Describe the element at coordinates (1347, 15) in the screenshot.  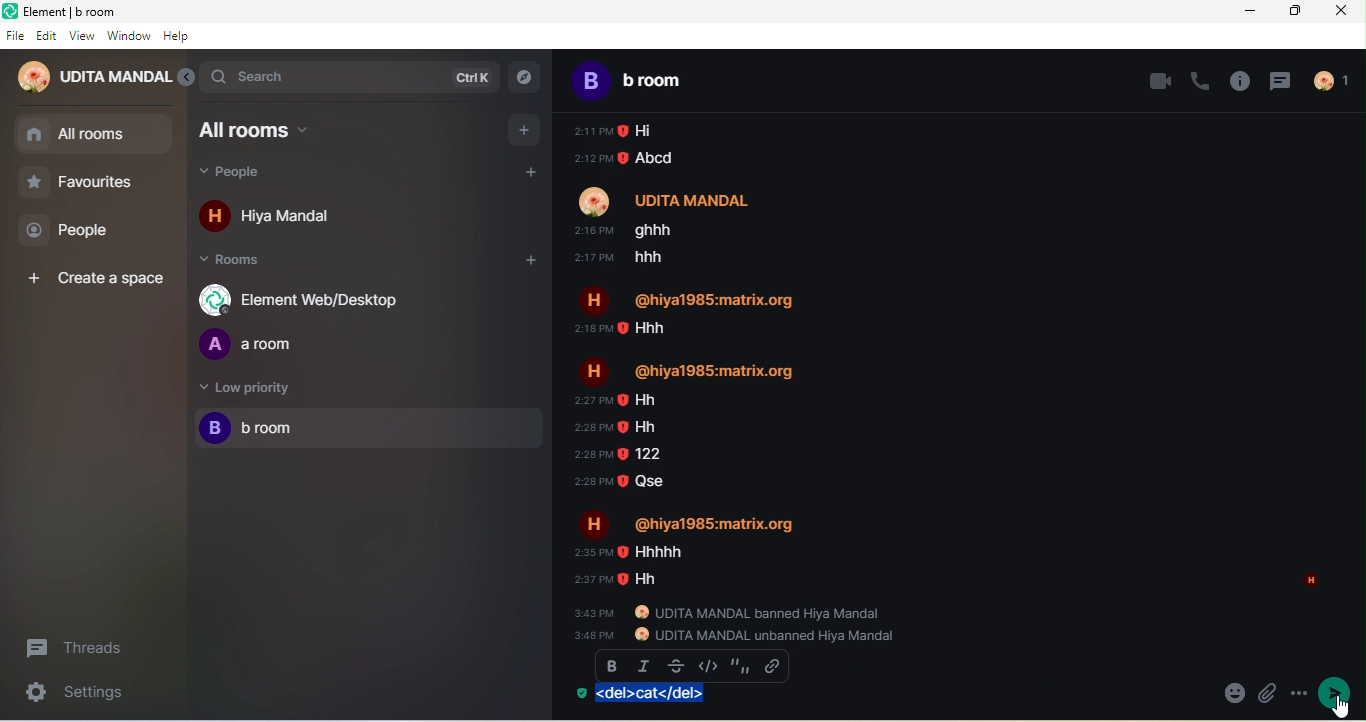
I see `close` at that location.